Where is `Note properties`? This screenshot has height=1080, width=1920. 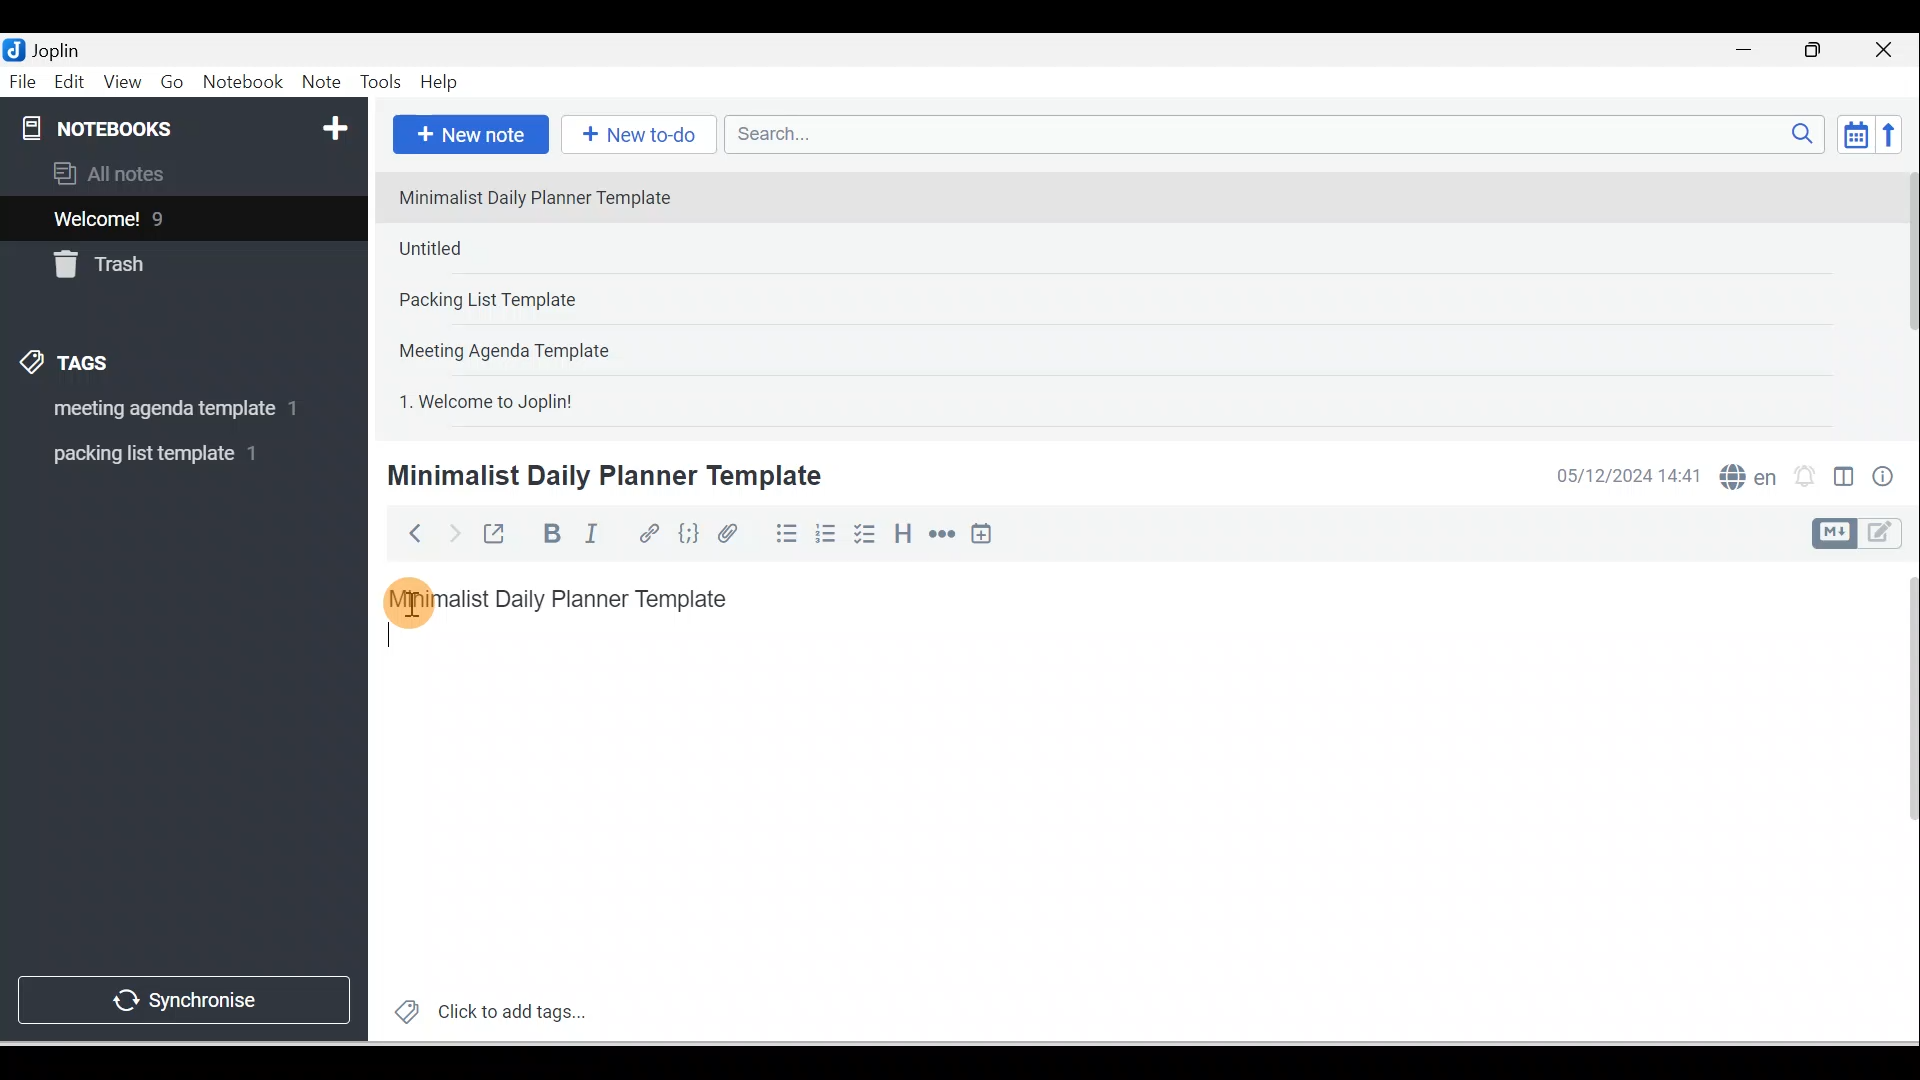 Note properties is located at coordinates (1885, 479).